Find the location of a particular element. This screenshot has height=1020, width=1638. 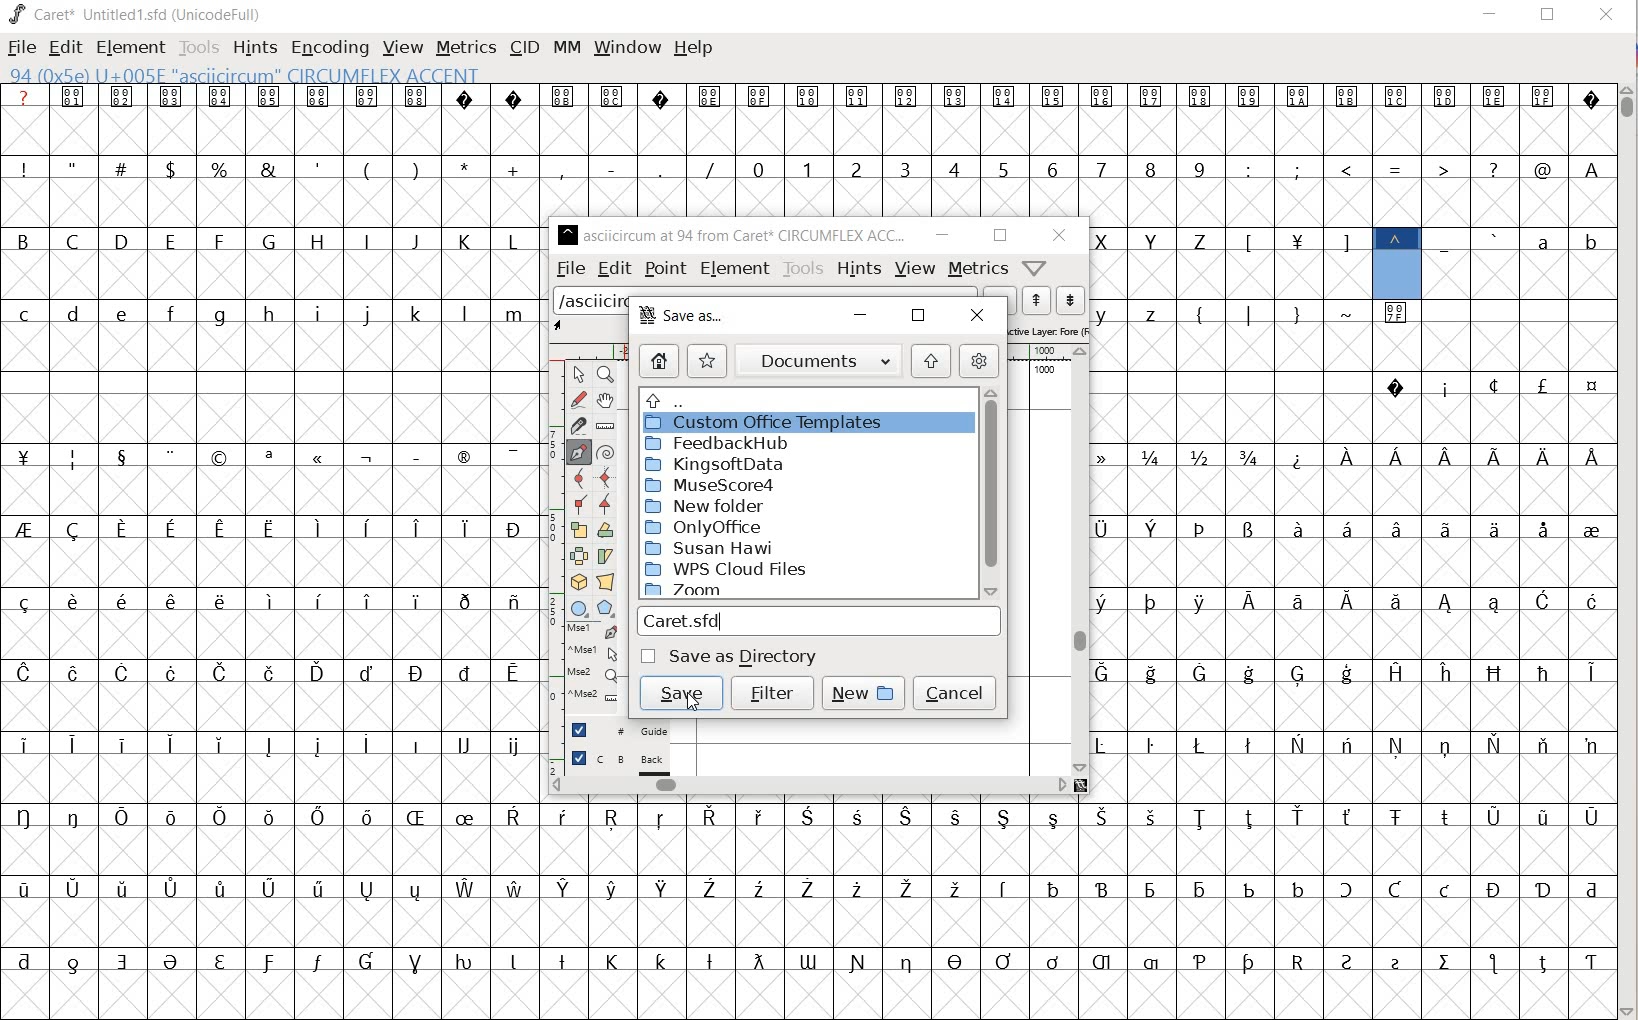

TOOLS is located at coordinates (199, 47).